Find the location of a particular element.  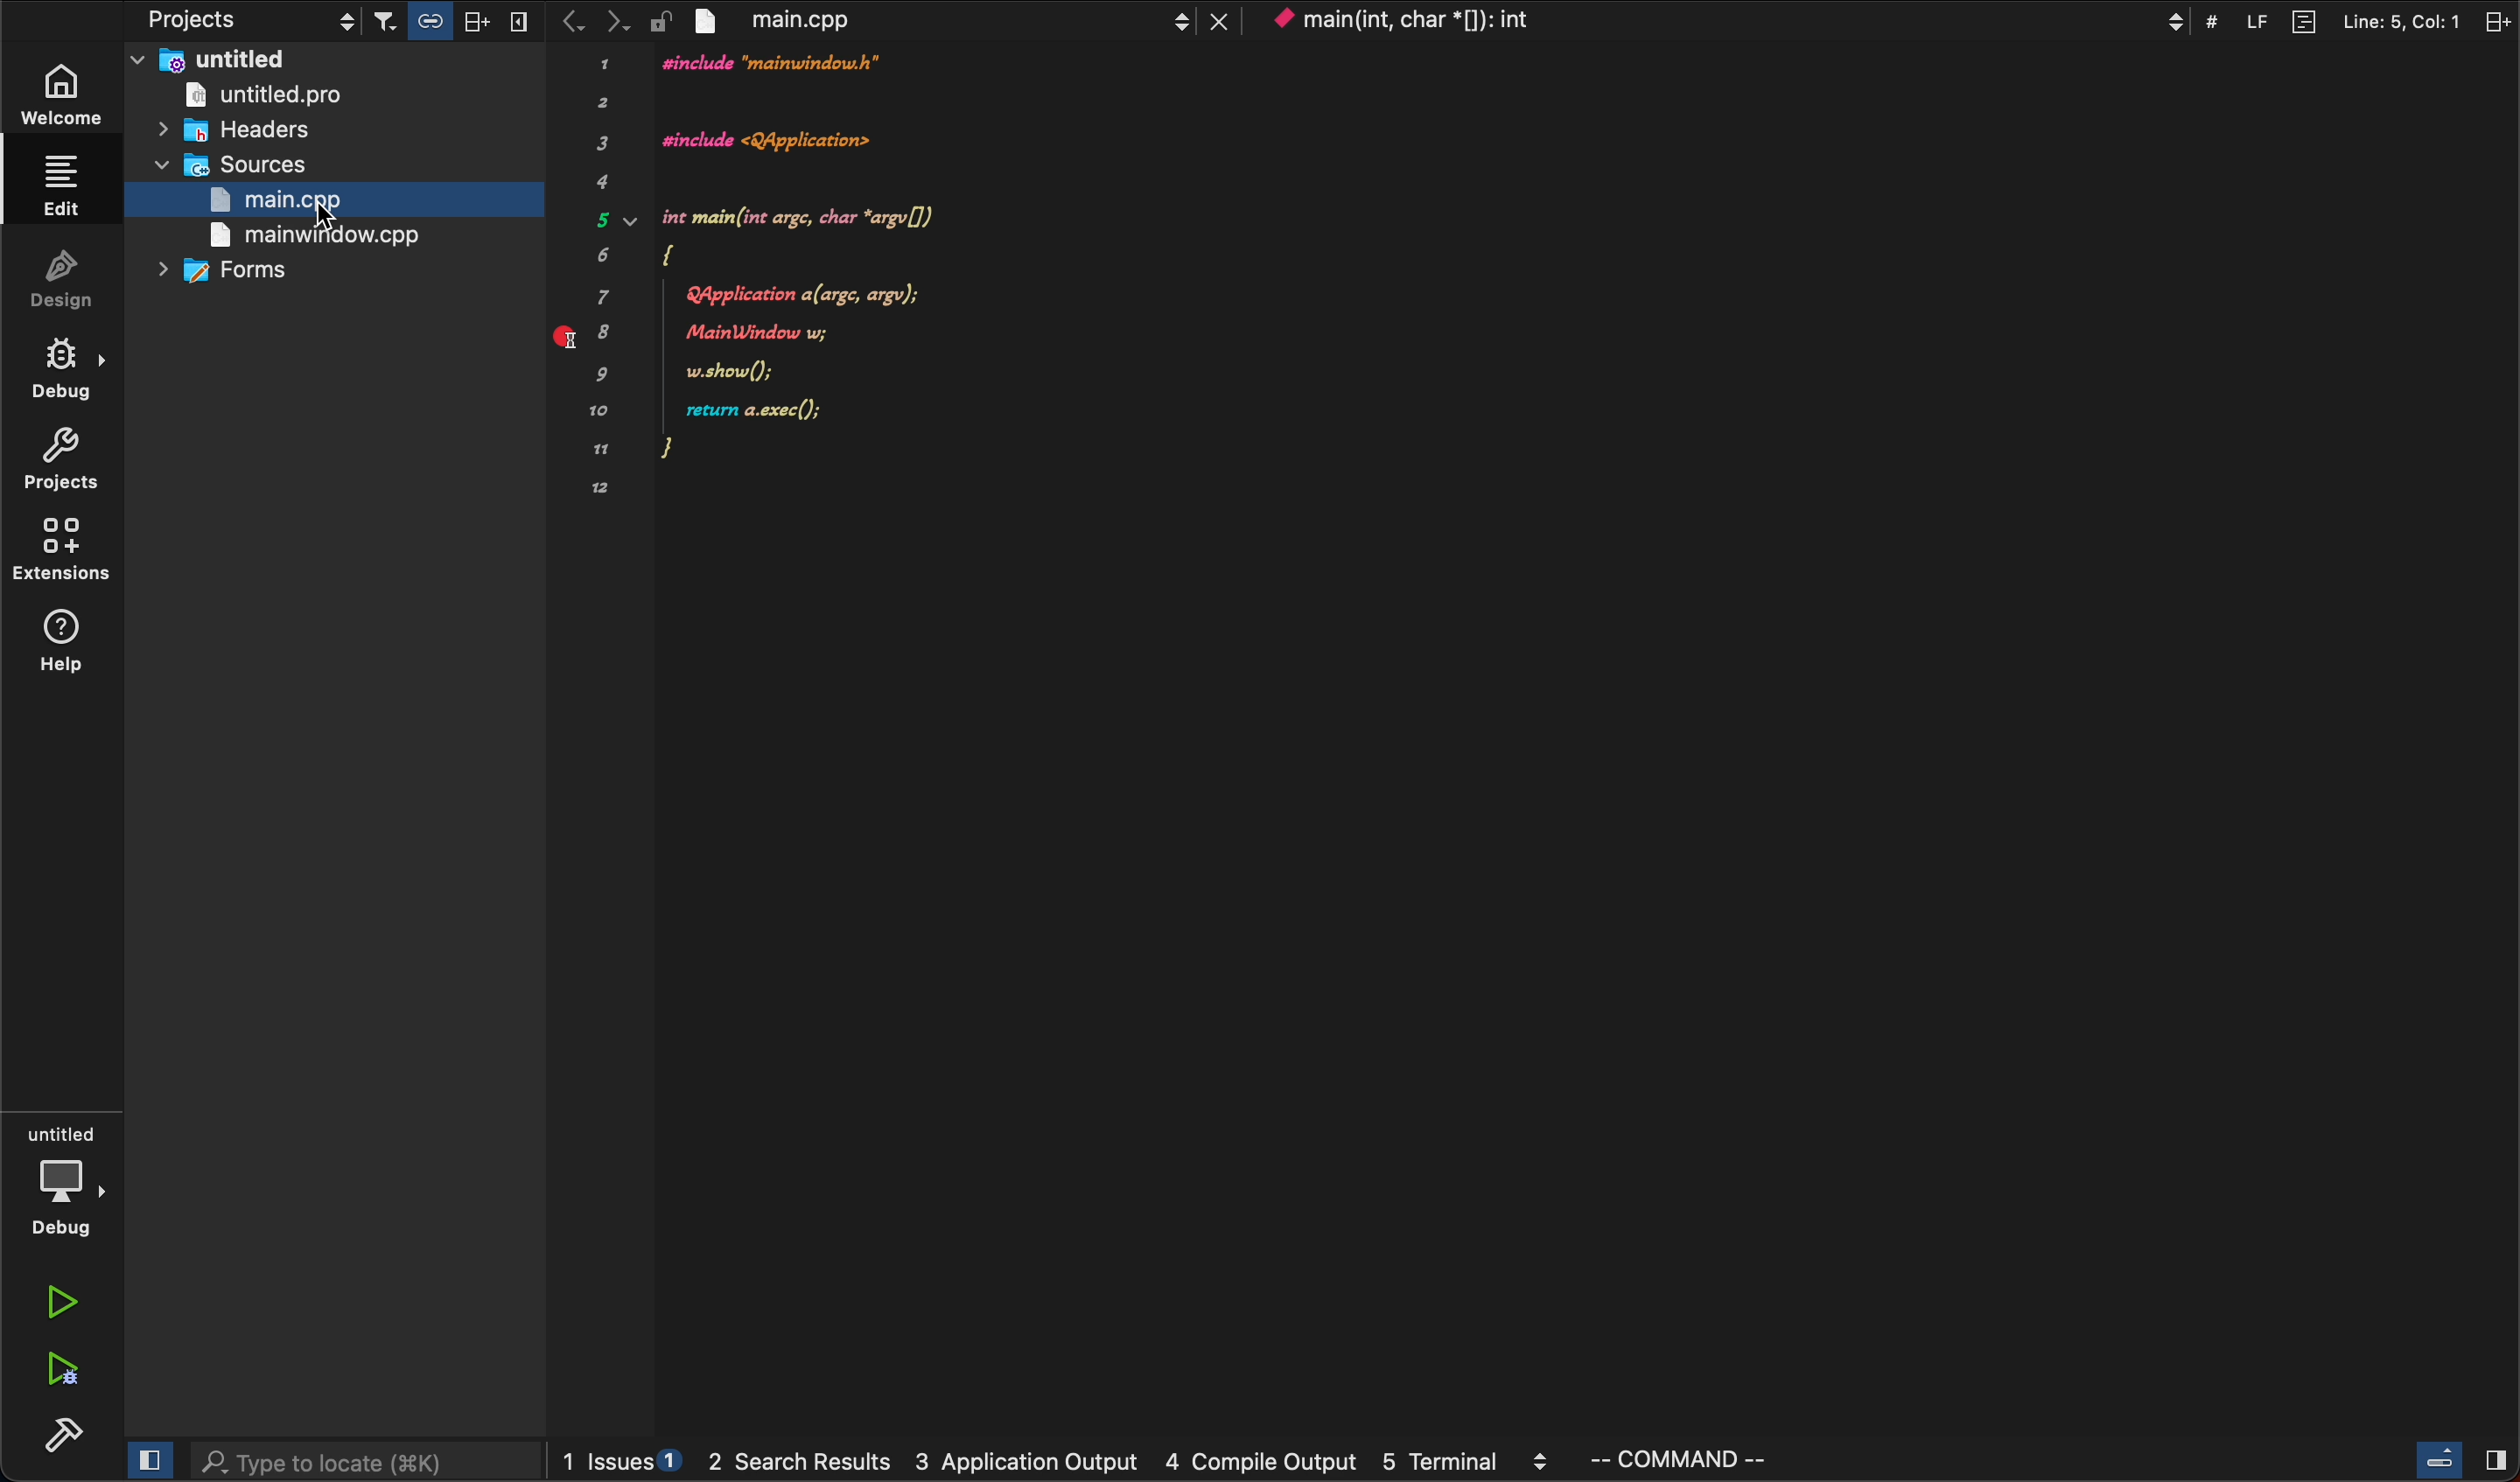

context is located at coordinates (1727, 21).